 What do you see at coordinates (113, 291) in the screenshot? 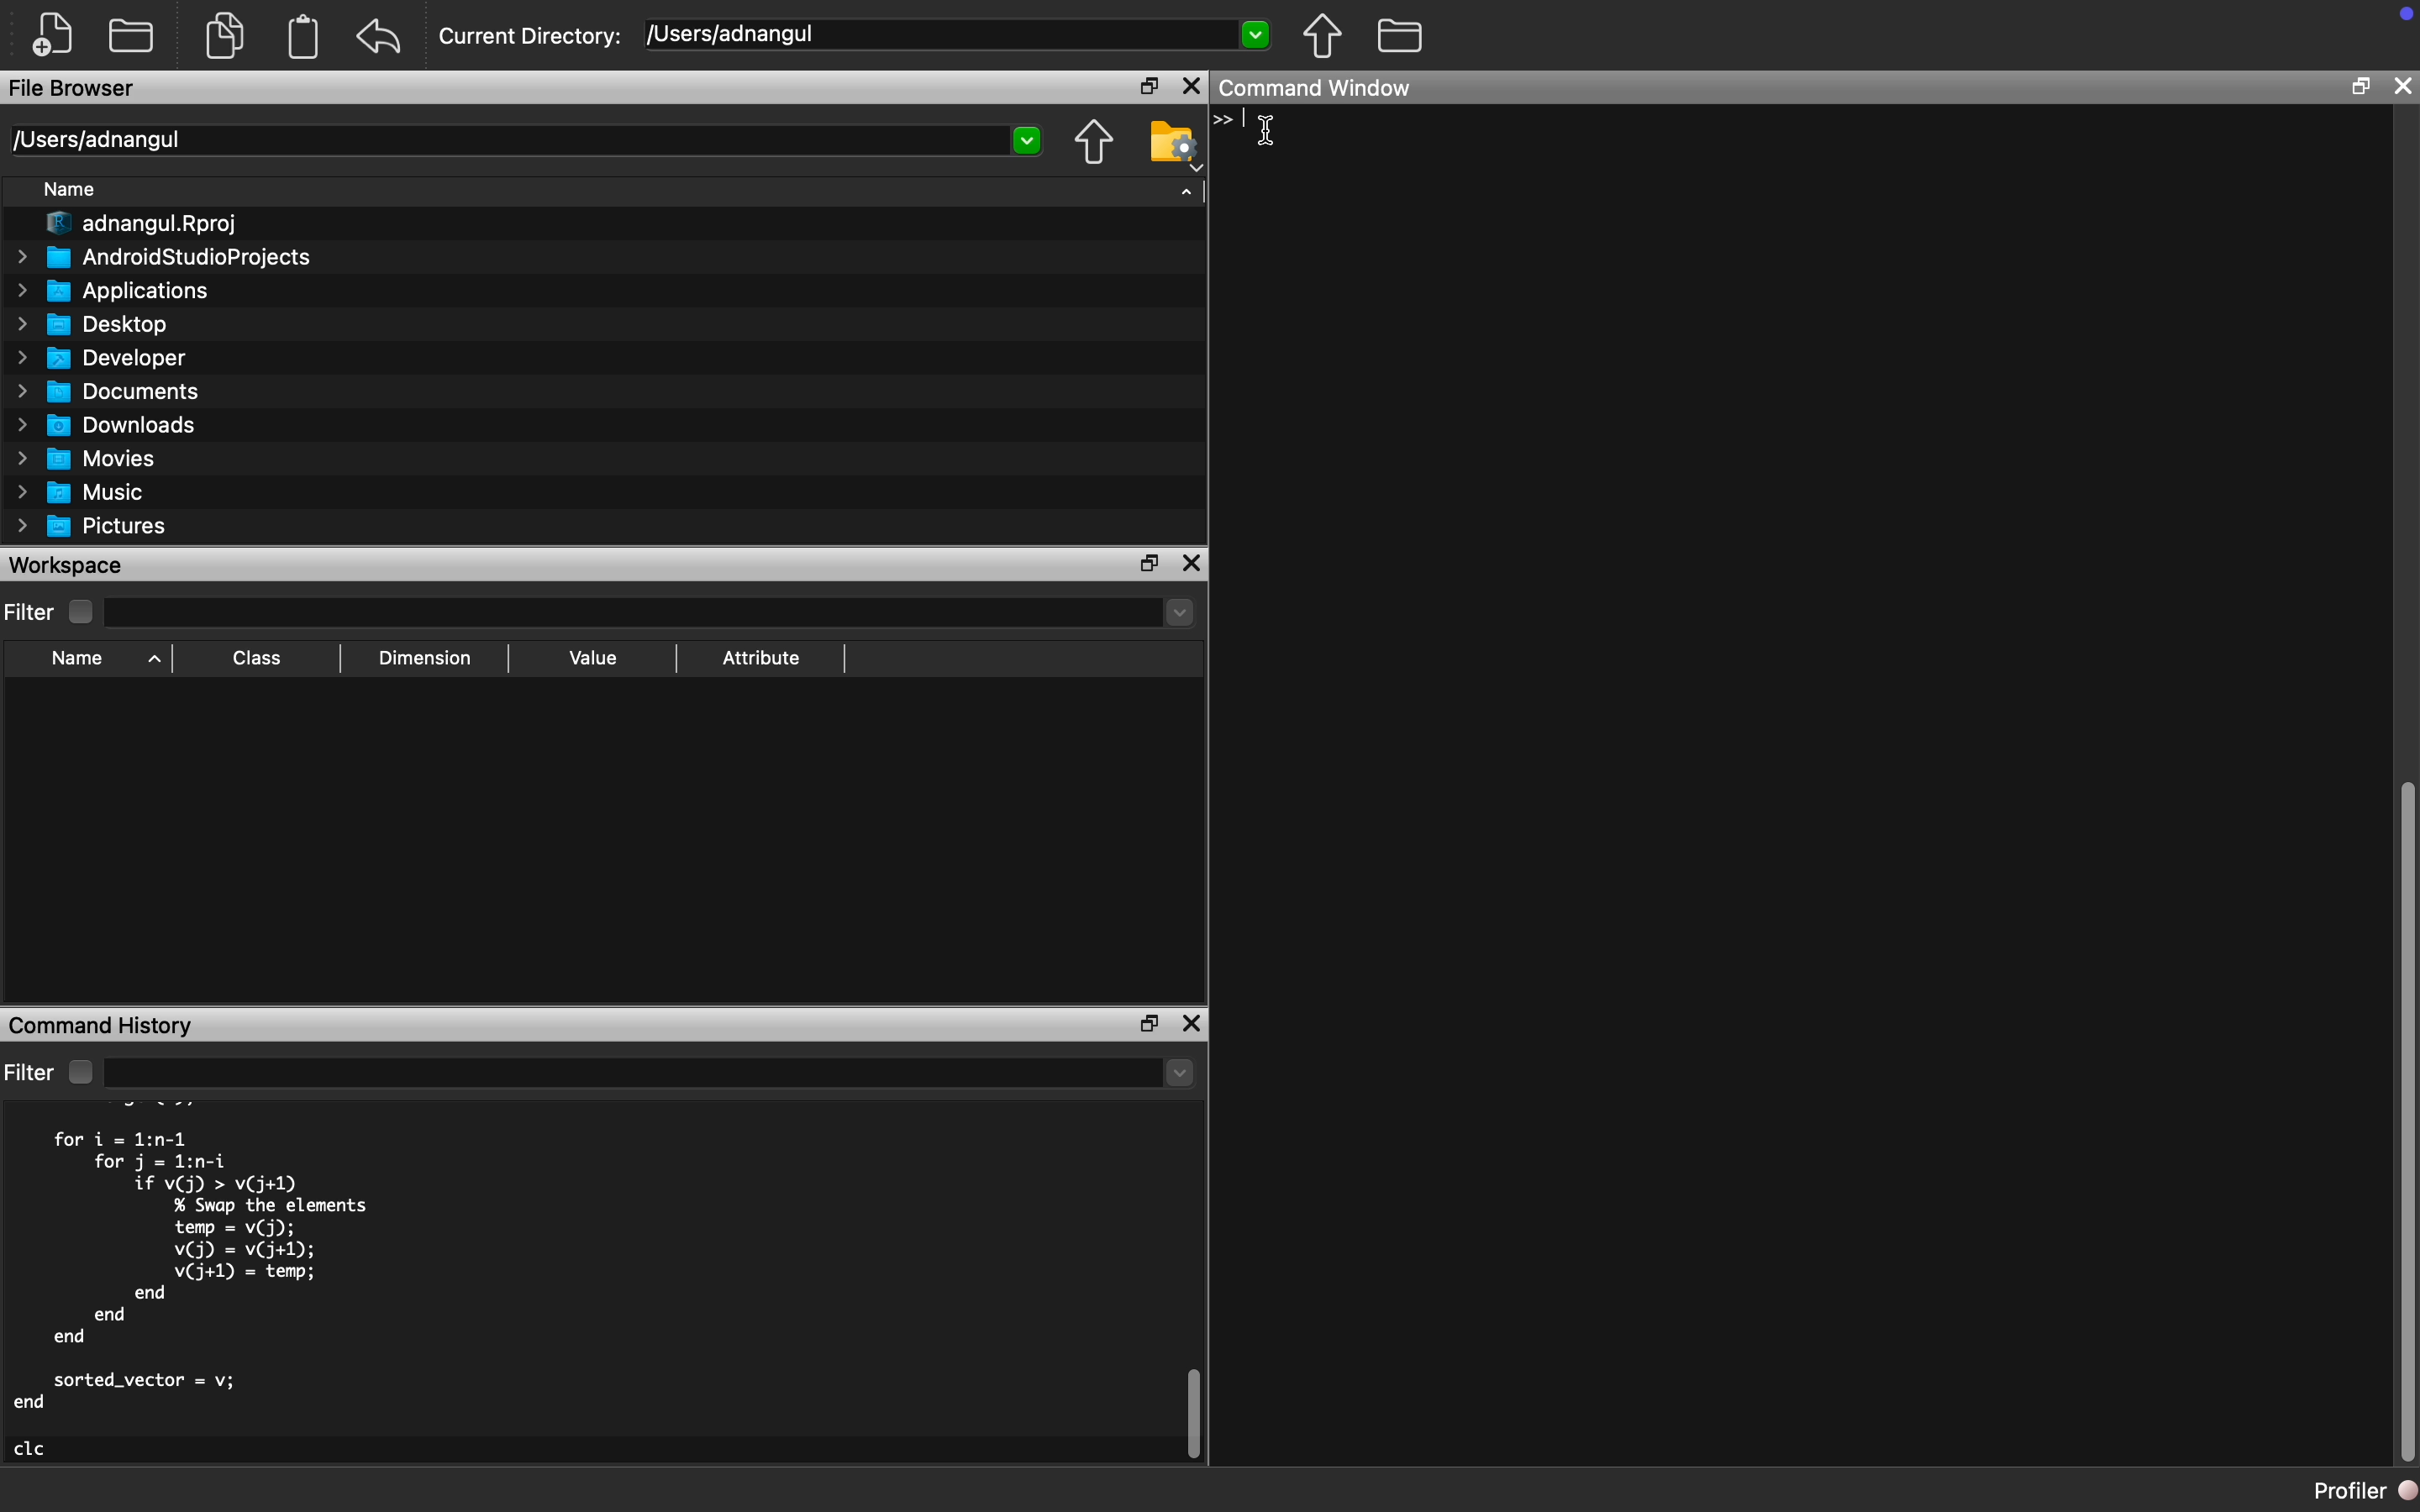
I see `Applications` at bounding box center [113, 291].